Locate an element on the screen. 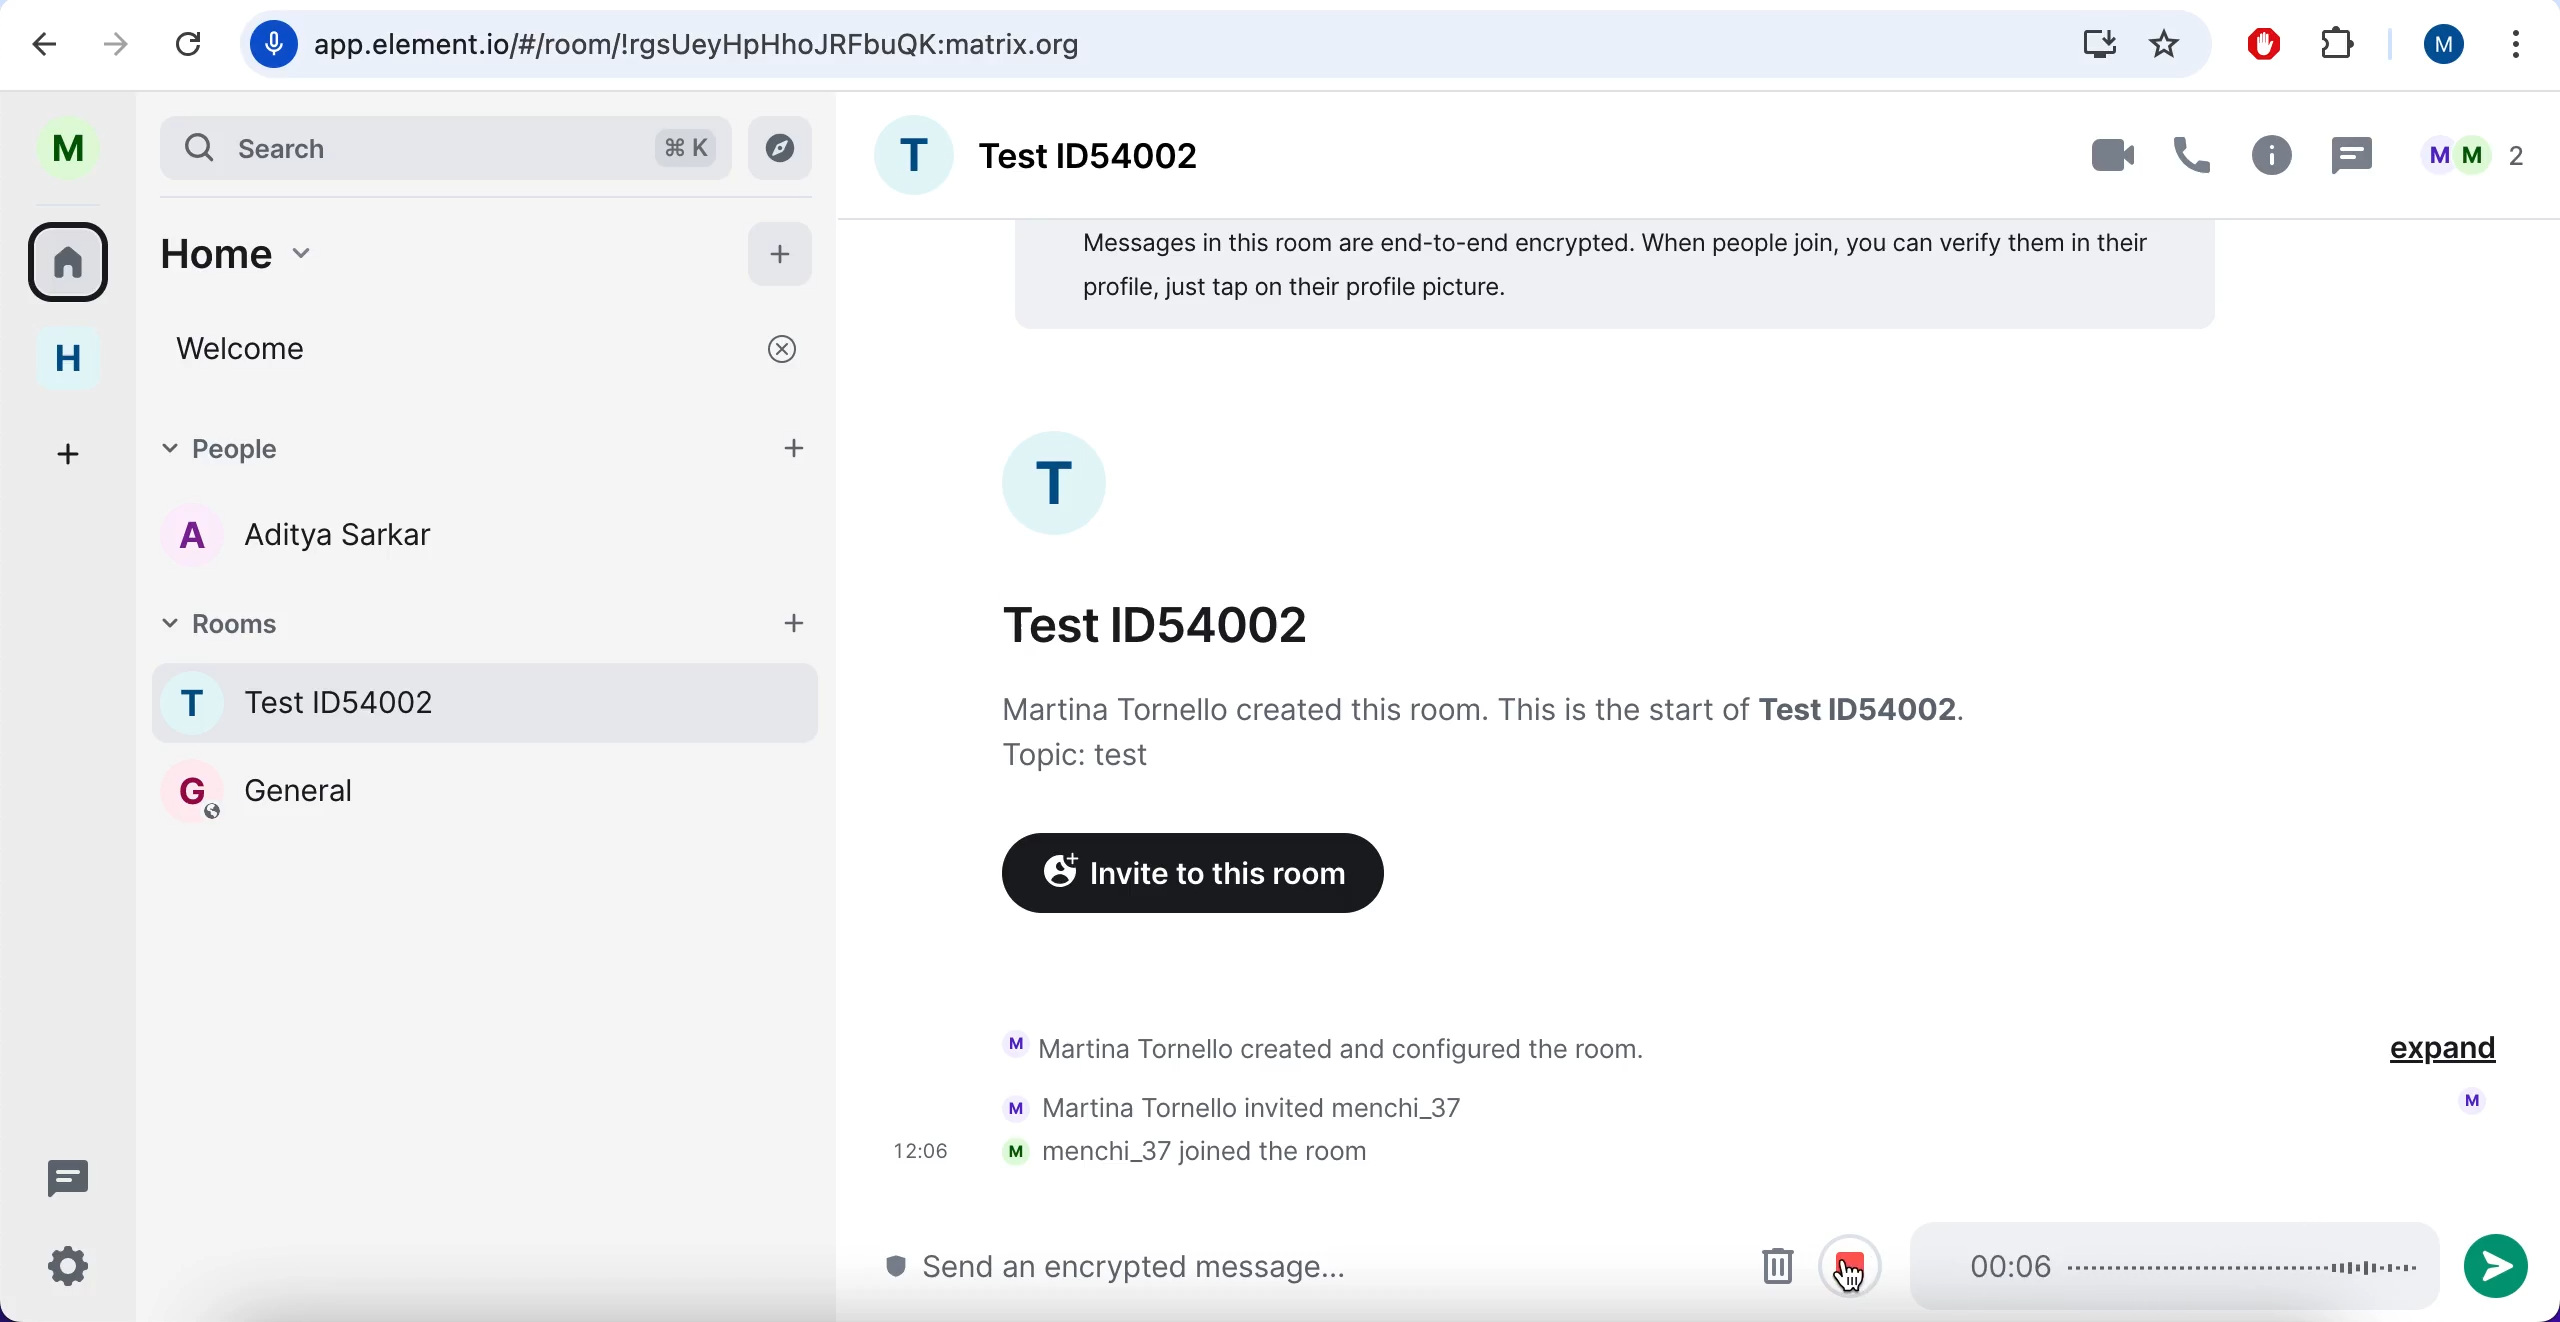 The width and height of the screenshot is (2560, 1322). thread is located at coordinates (2354, 151).